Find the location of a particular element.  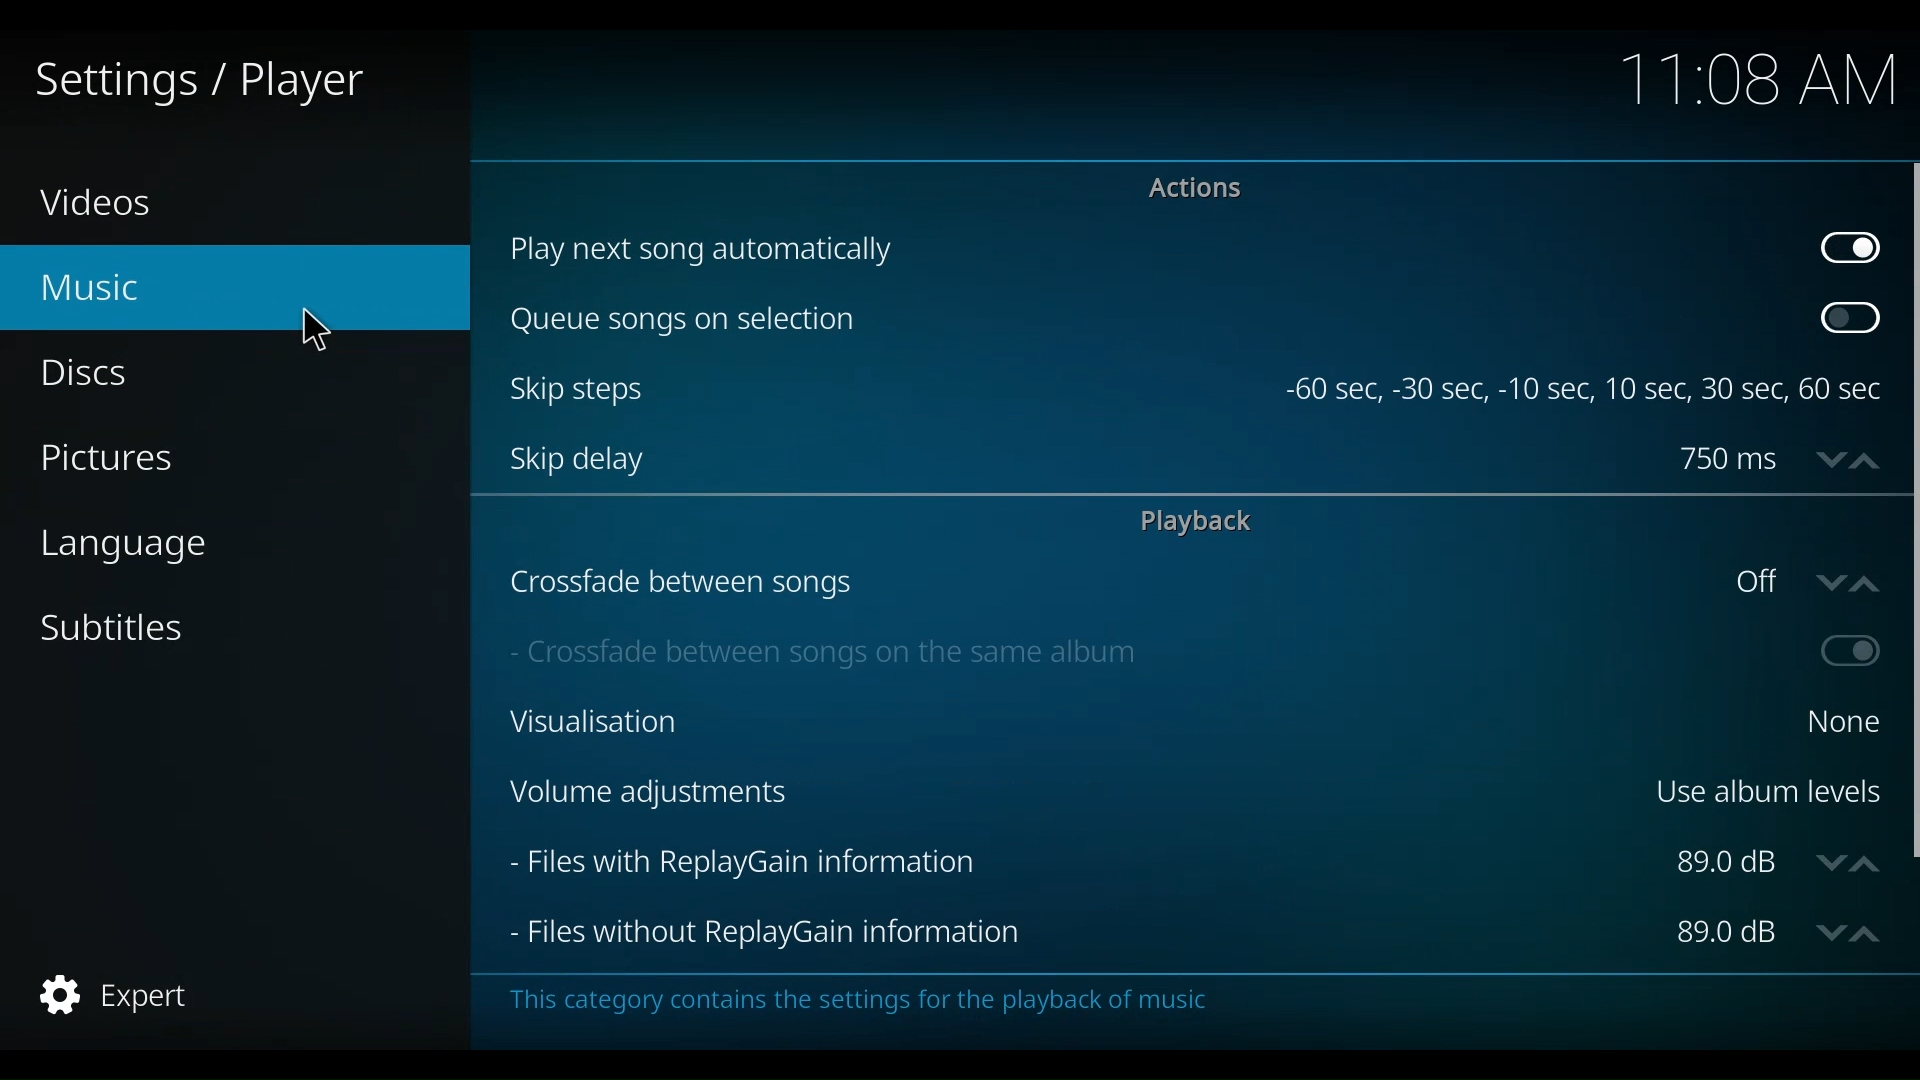

Pictures is located at coordinates (112, 457).